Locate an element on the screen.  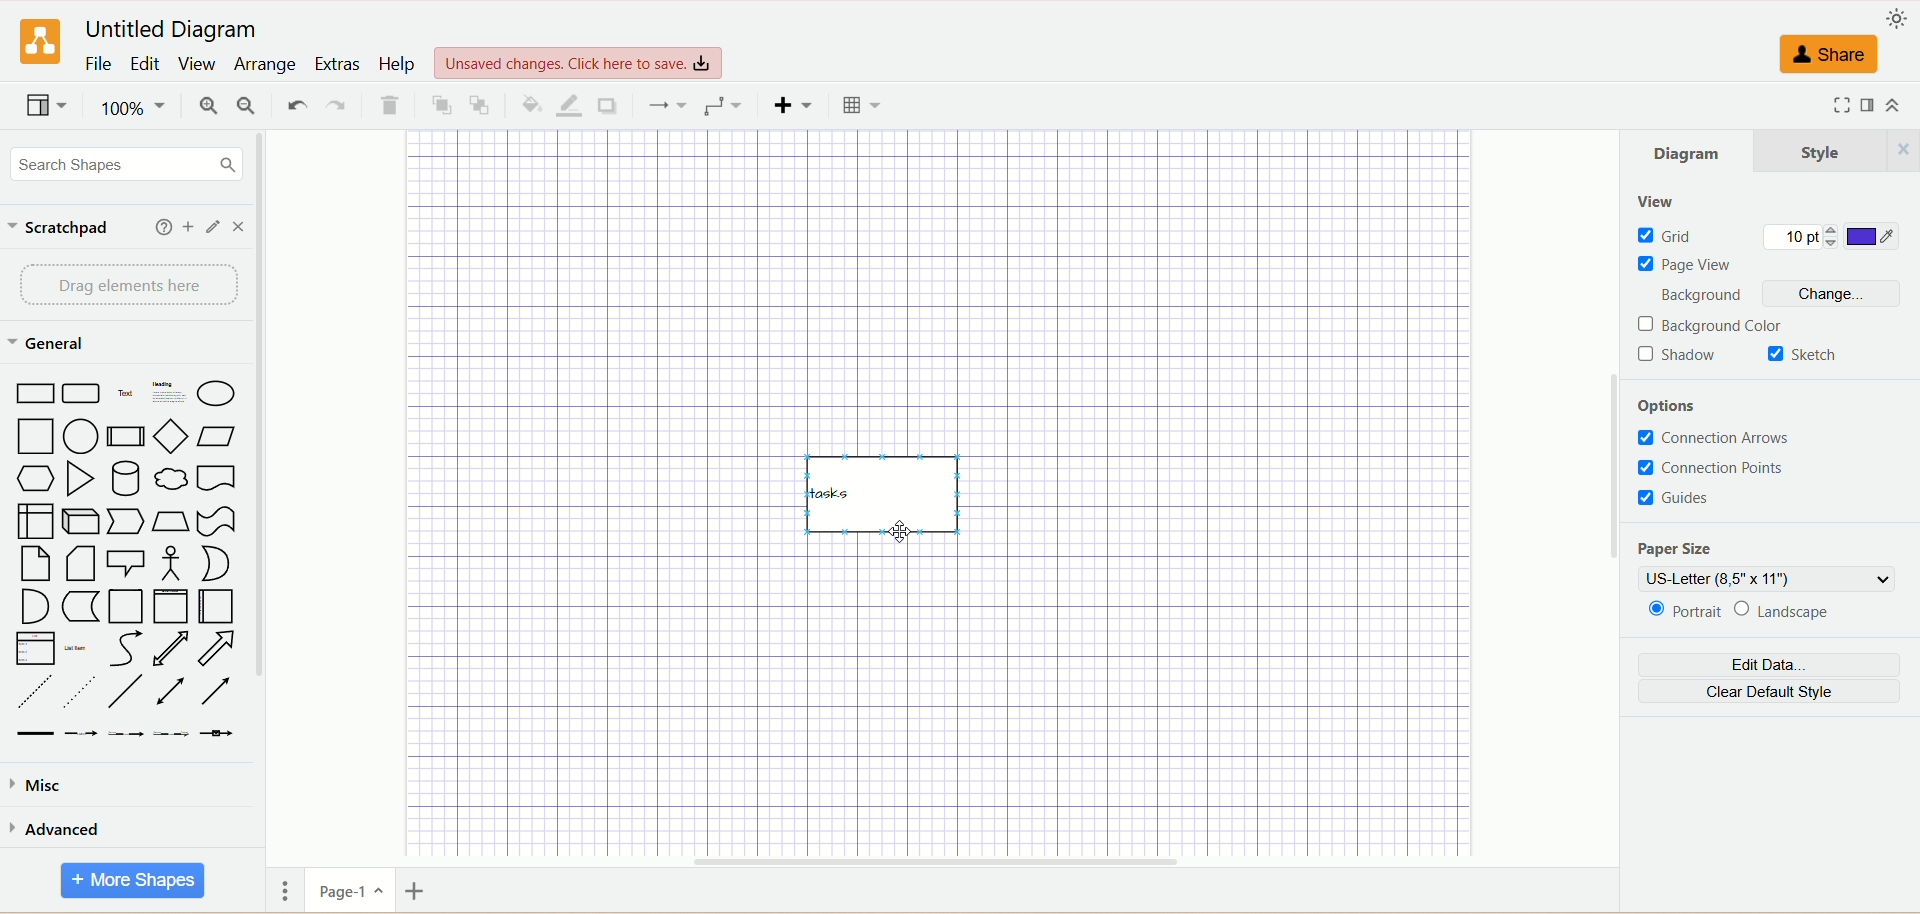
go front is located at coordinates (443, 104).